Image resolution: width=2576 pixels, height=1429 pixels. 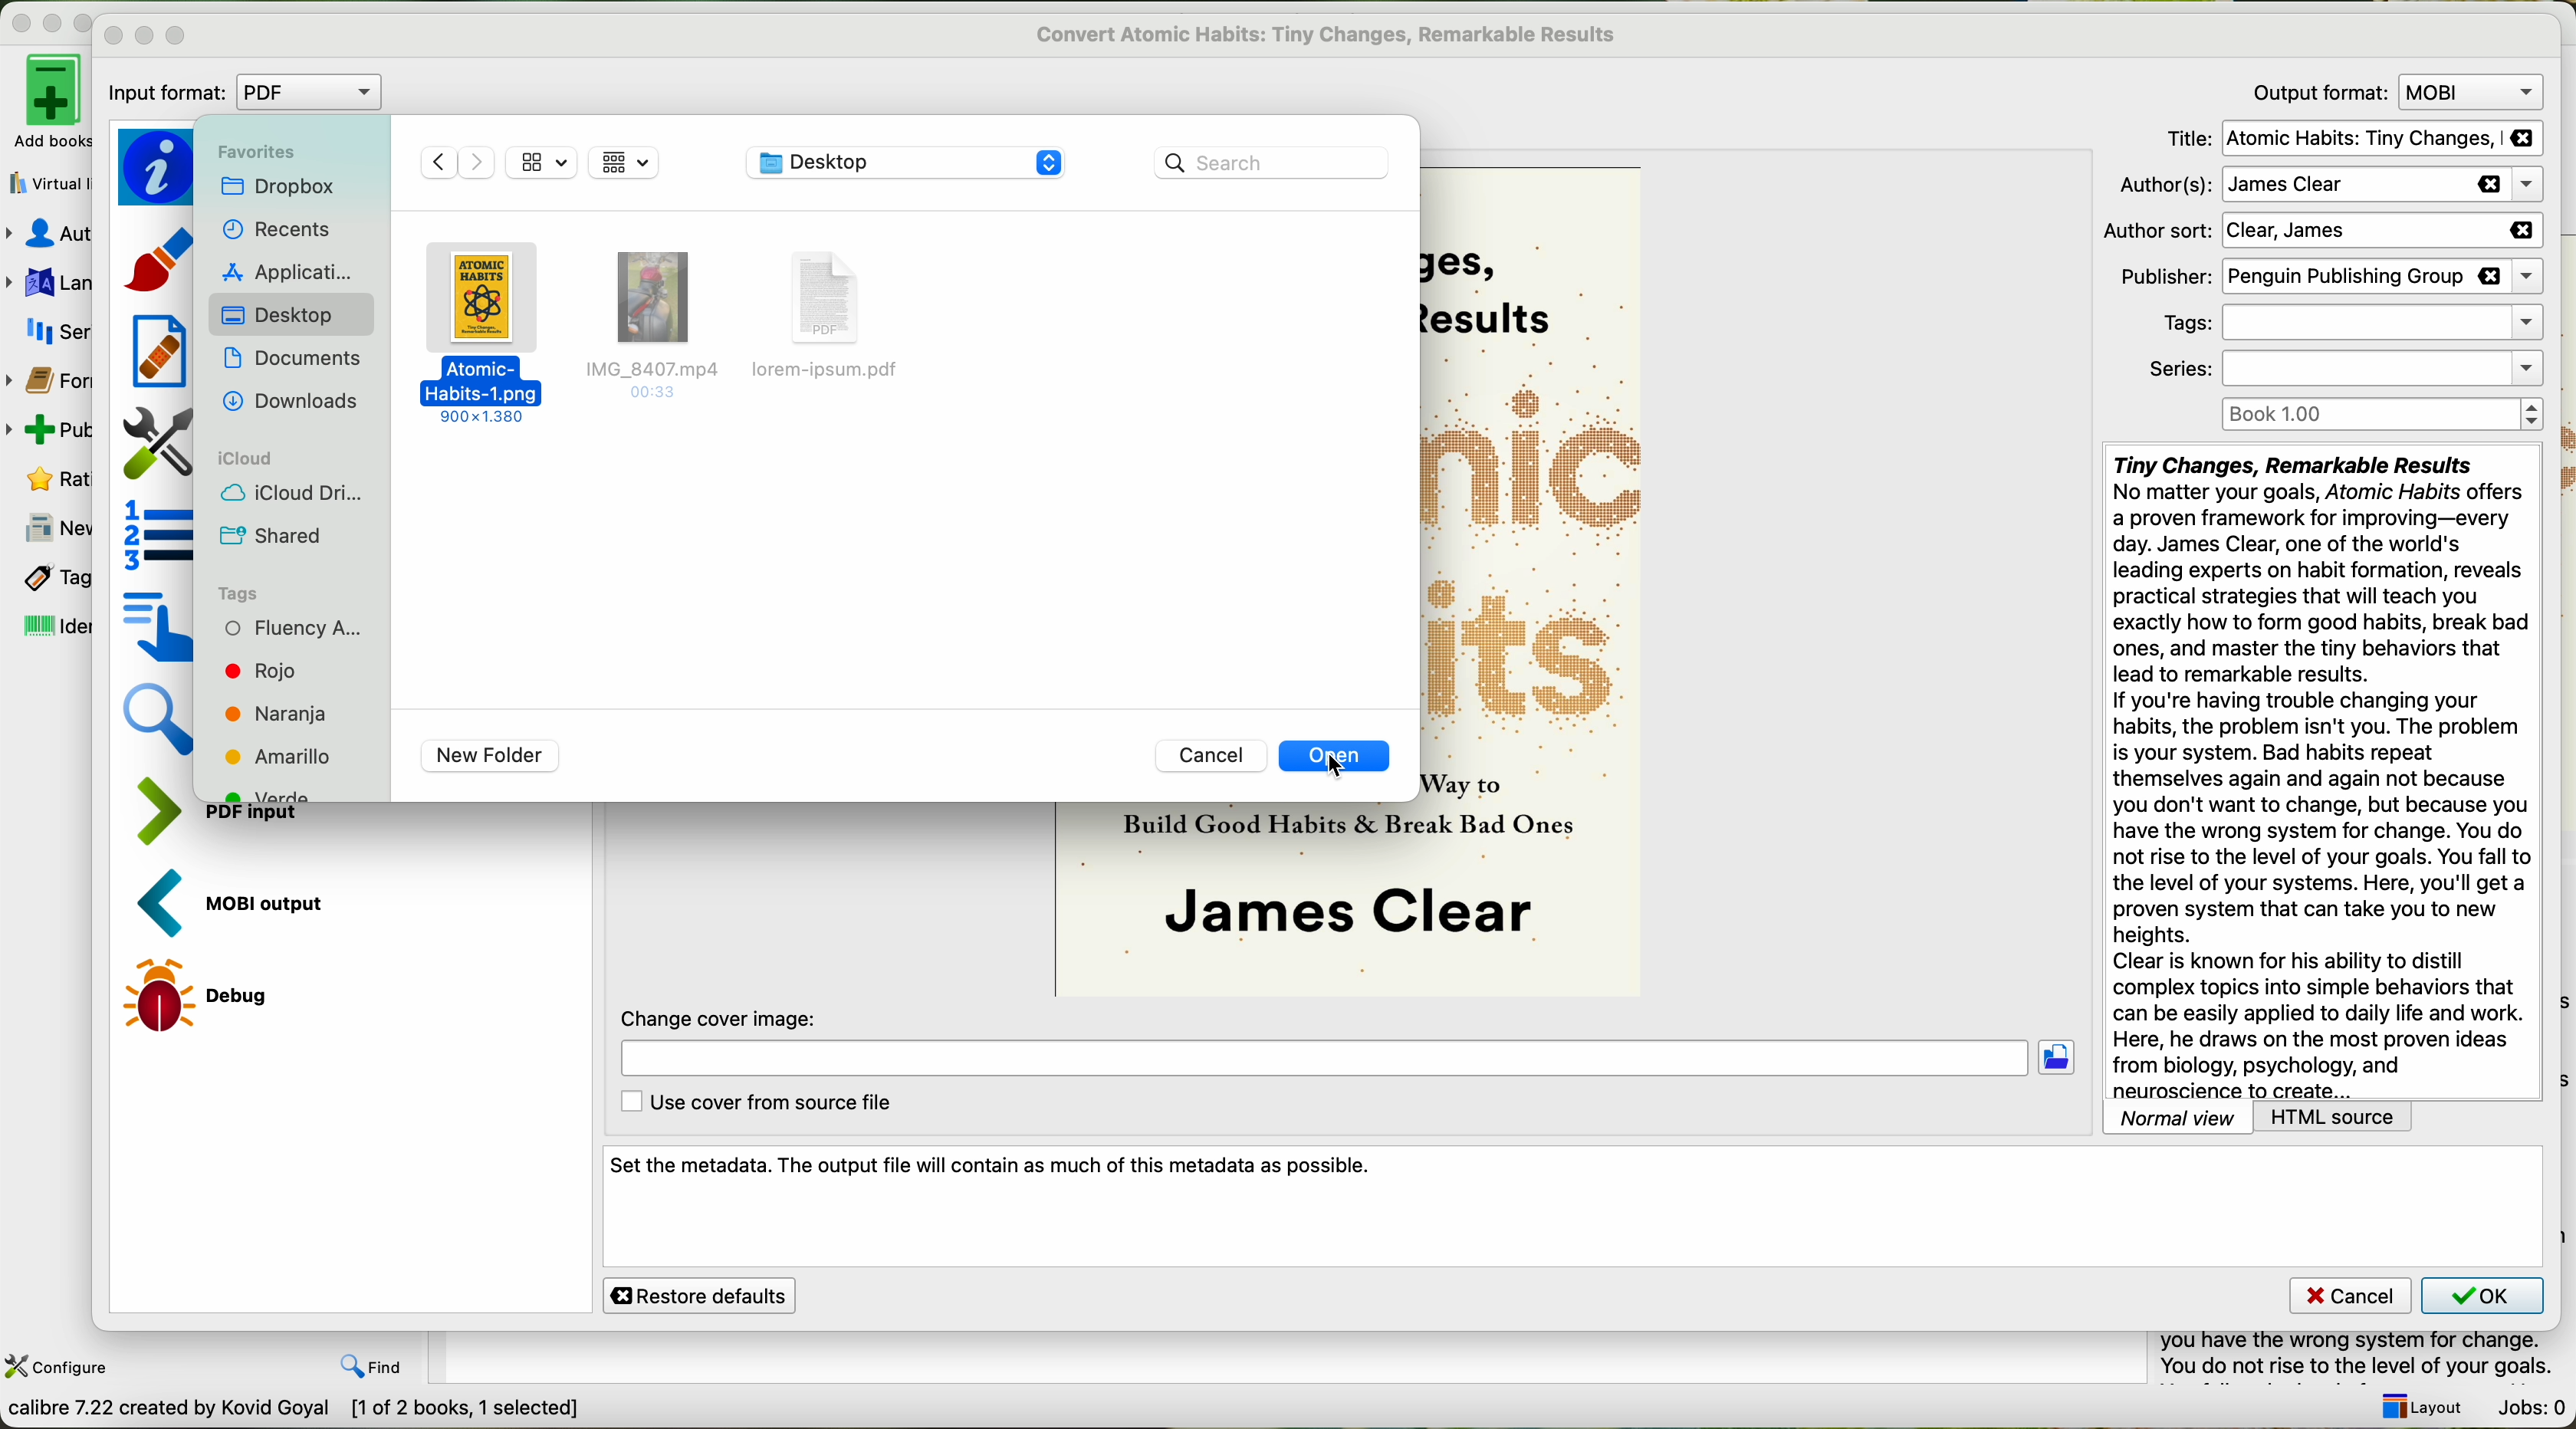 What do you see at coordinates (700, 1295) in the screenshot?
I see `restore defaults` at bounding box center [700, 1295].